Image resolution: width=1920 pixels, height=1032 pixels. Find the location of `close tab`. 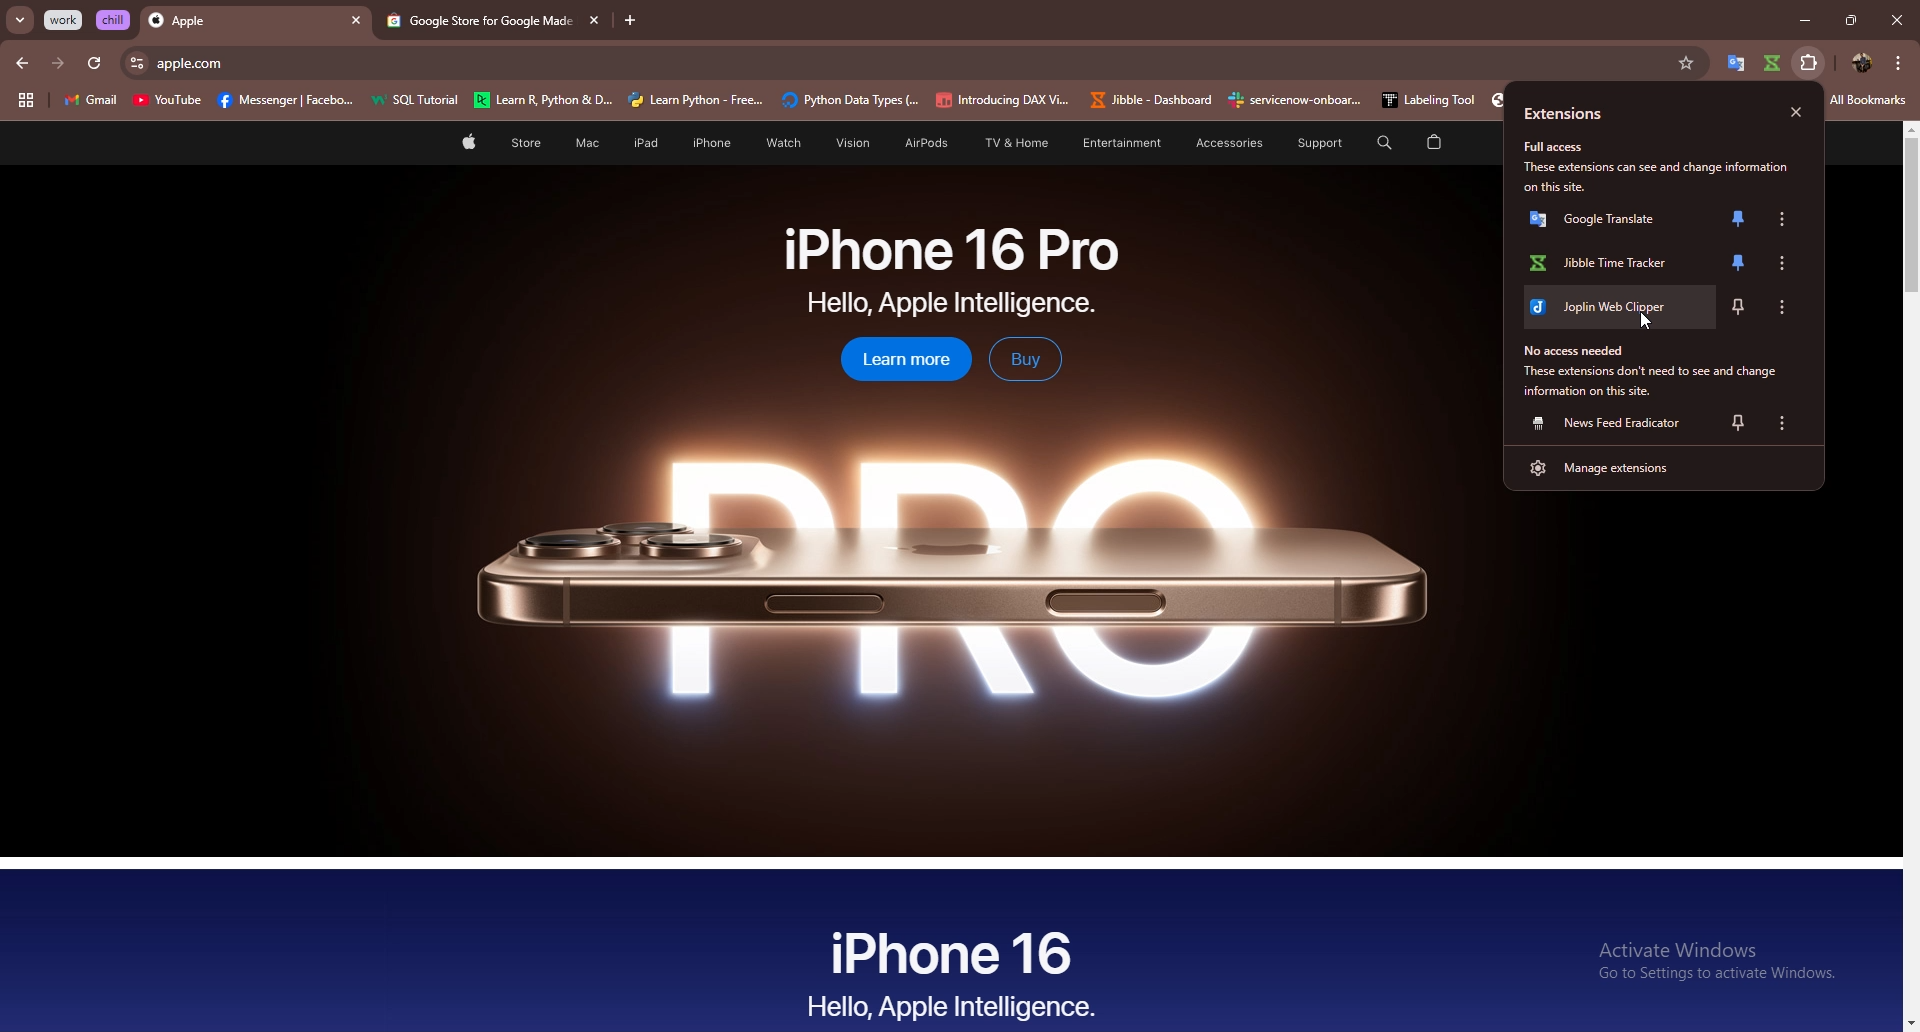

close tab is located at coordinates (591, 20).